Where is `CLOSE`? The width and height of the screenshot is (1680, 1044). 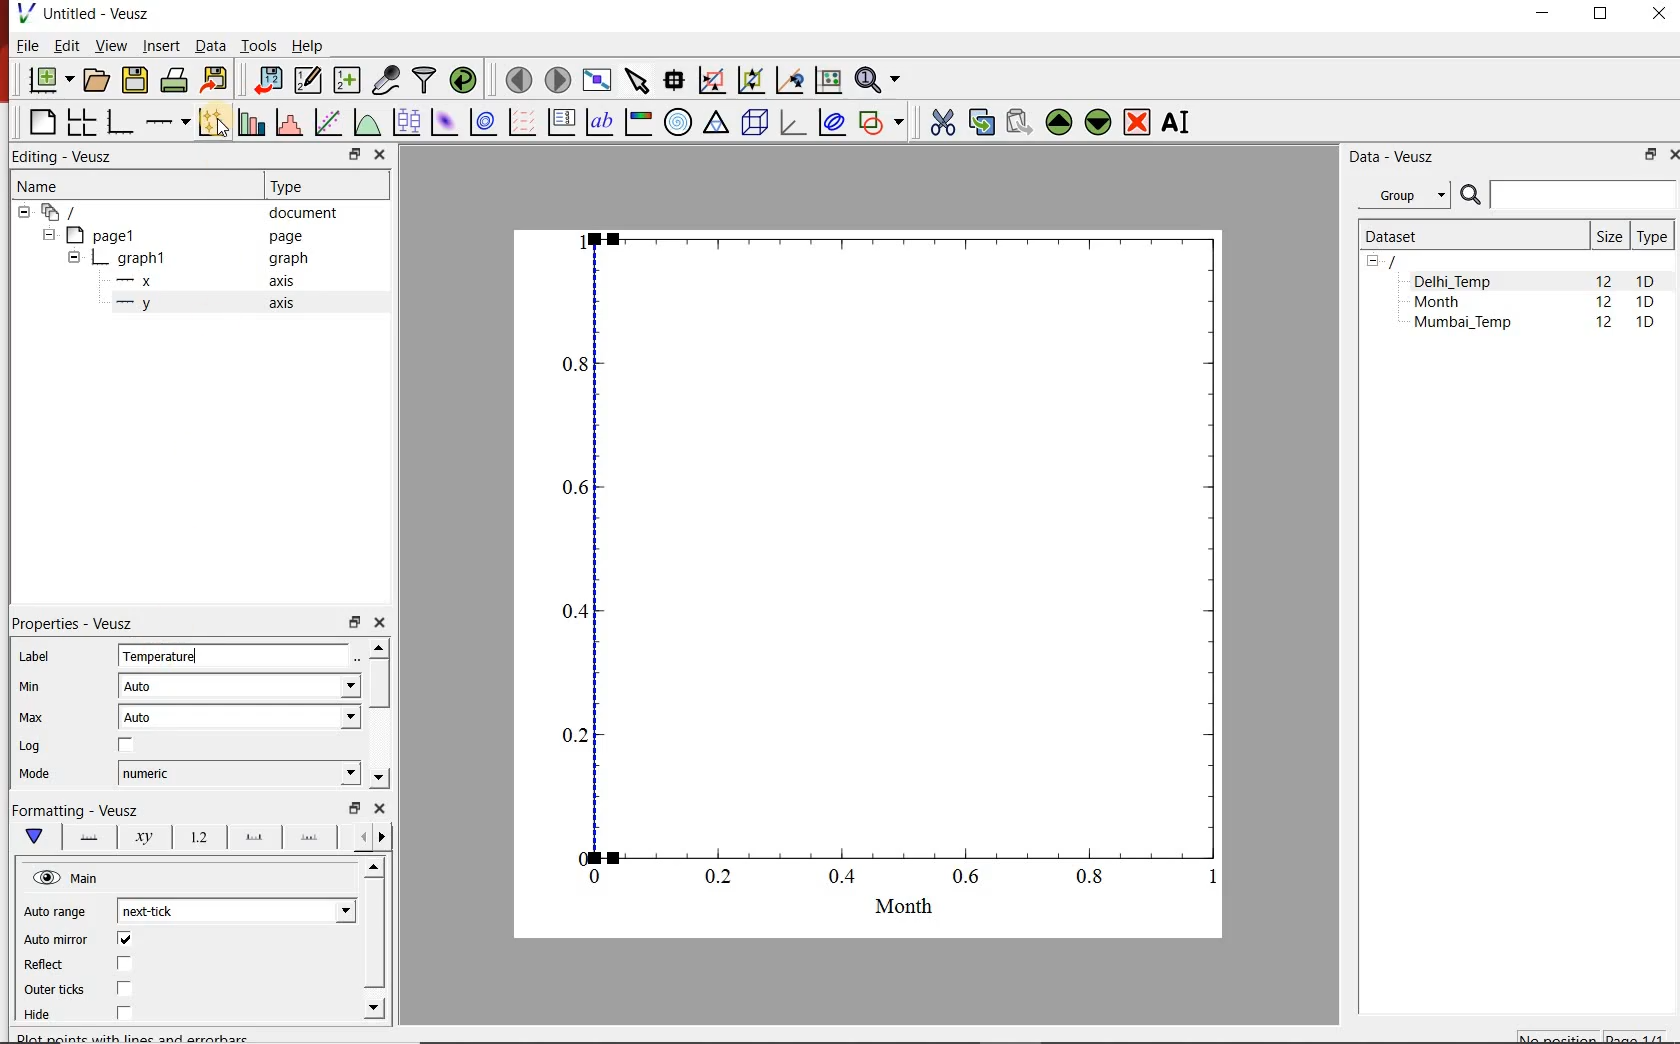
CLOSE is located at coordinates (1672, 155).